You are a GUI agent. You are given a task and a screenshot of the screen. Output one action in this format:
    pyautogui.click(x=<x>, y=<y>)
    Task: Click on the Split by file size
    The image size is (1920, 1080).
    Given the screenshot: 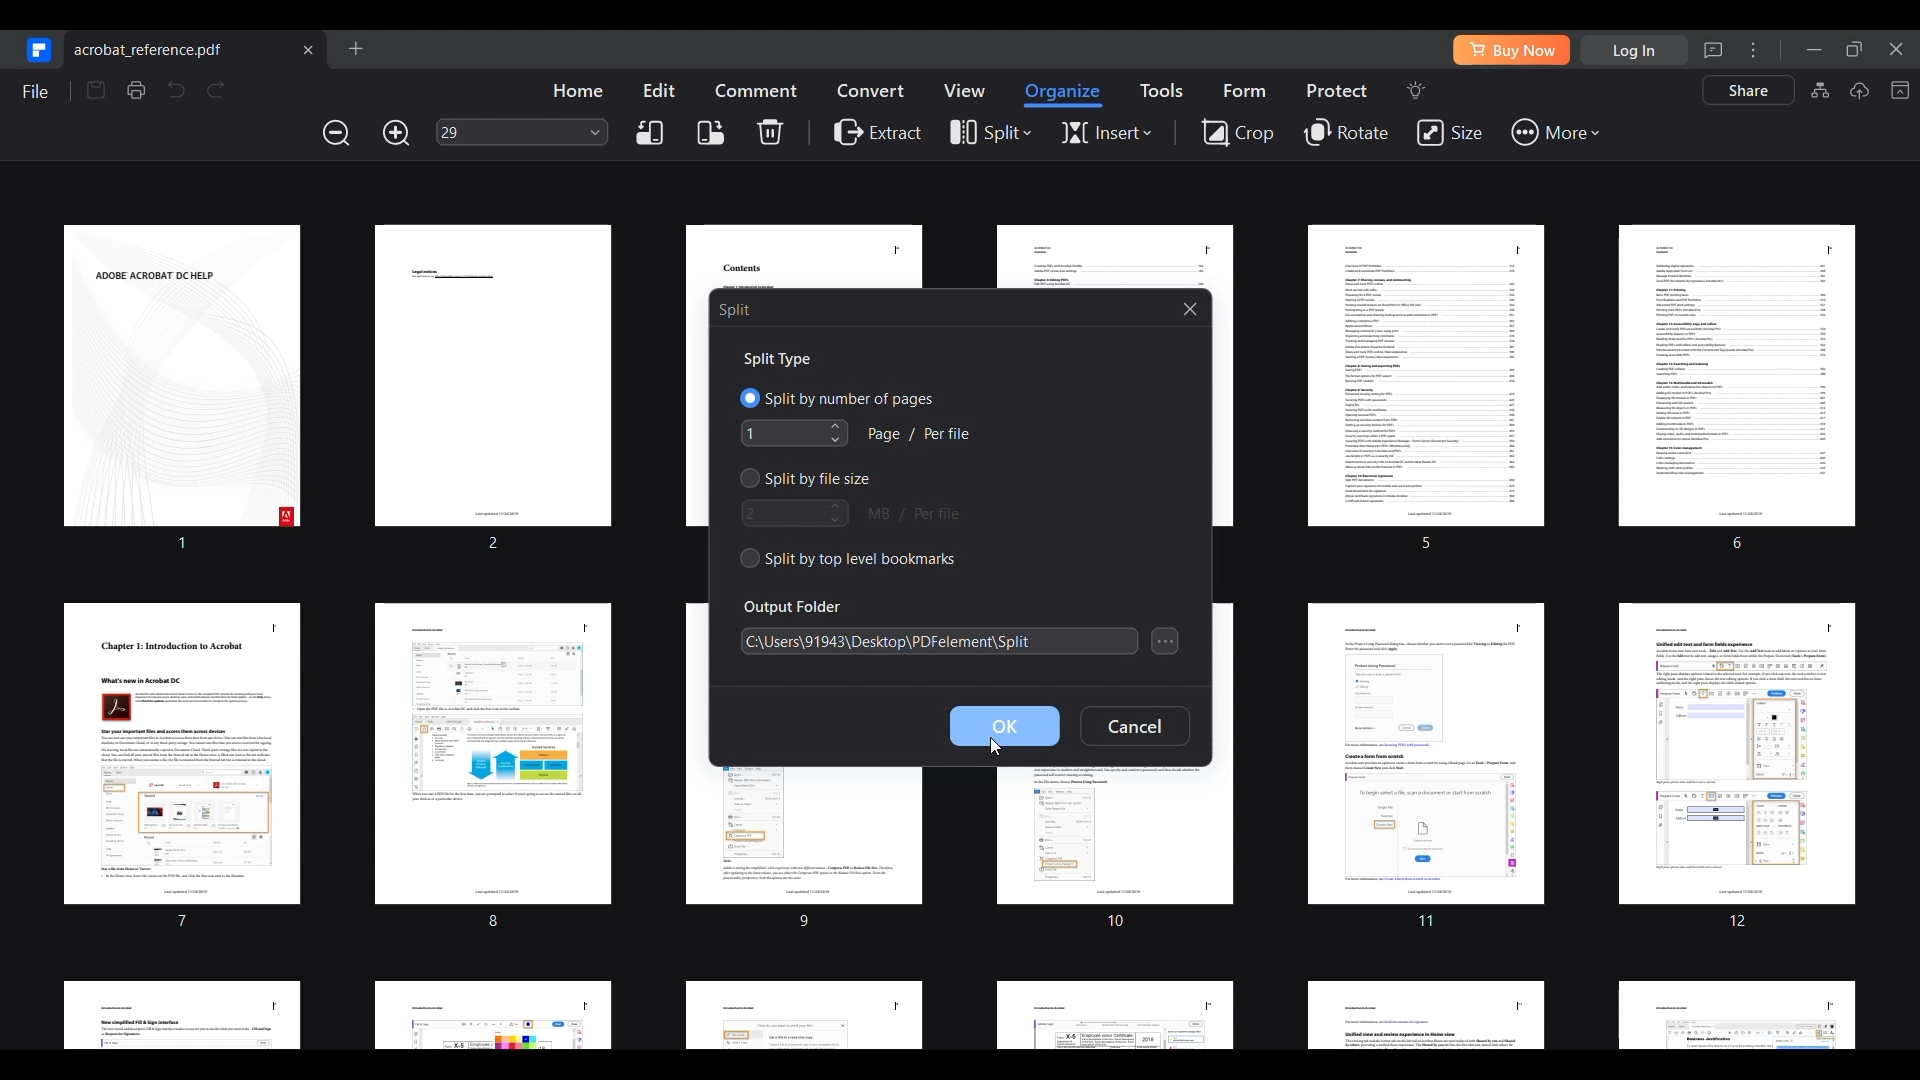 What is the action you would take?
    pyautogui.click(x=806, y=478)
    